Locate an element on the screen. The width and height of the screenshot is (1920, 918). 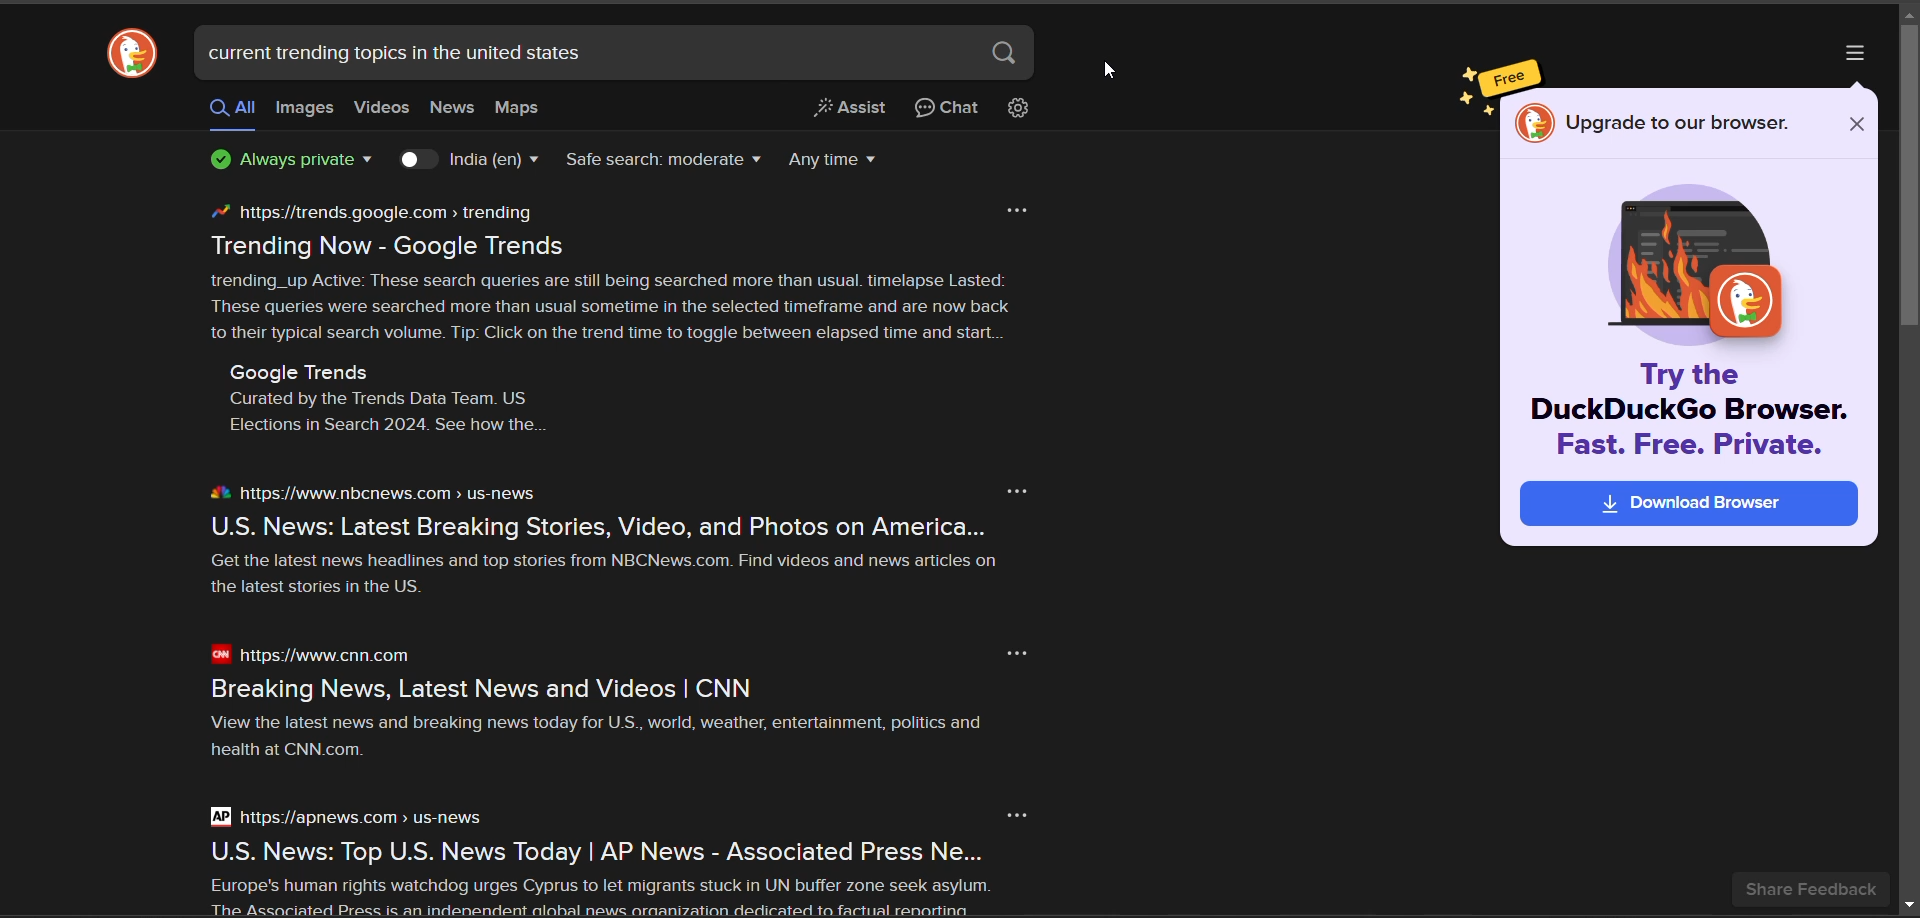
Trending Now - Google Trends is located at coordinates (397, 248).